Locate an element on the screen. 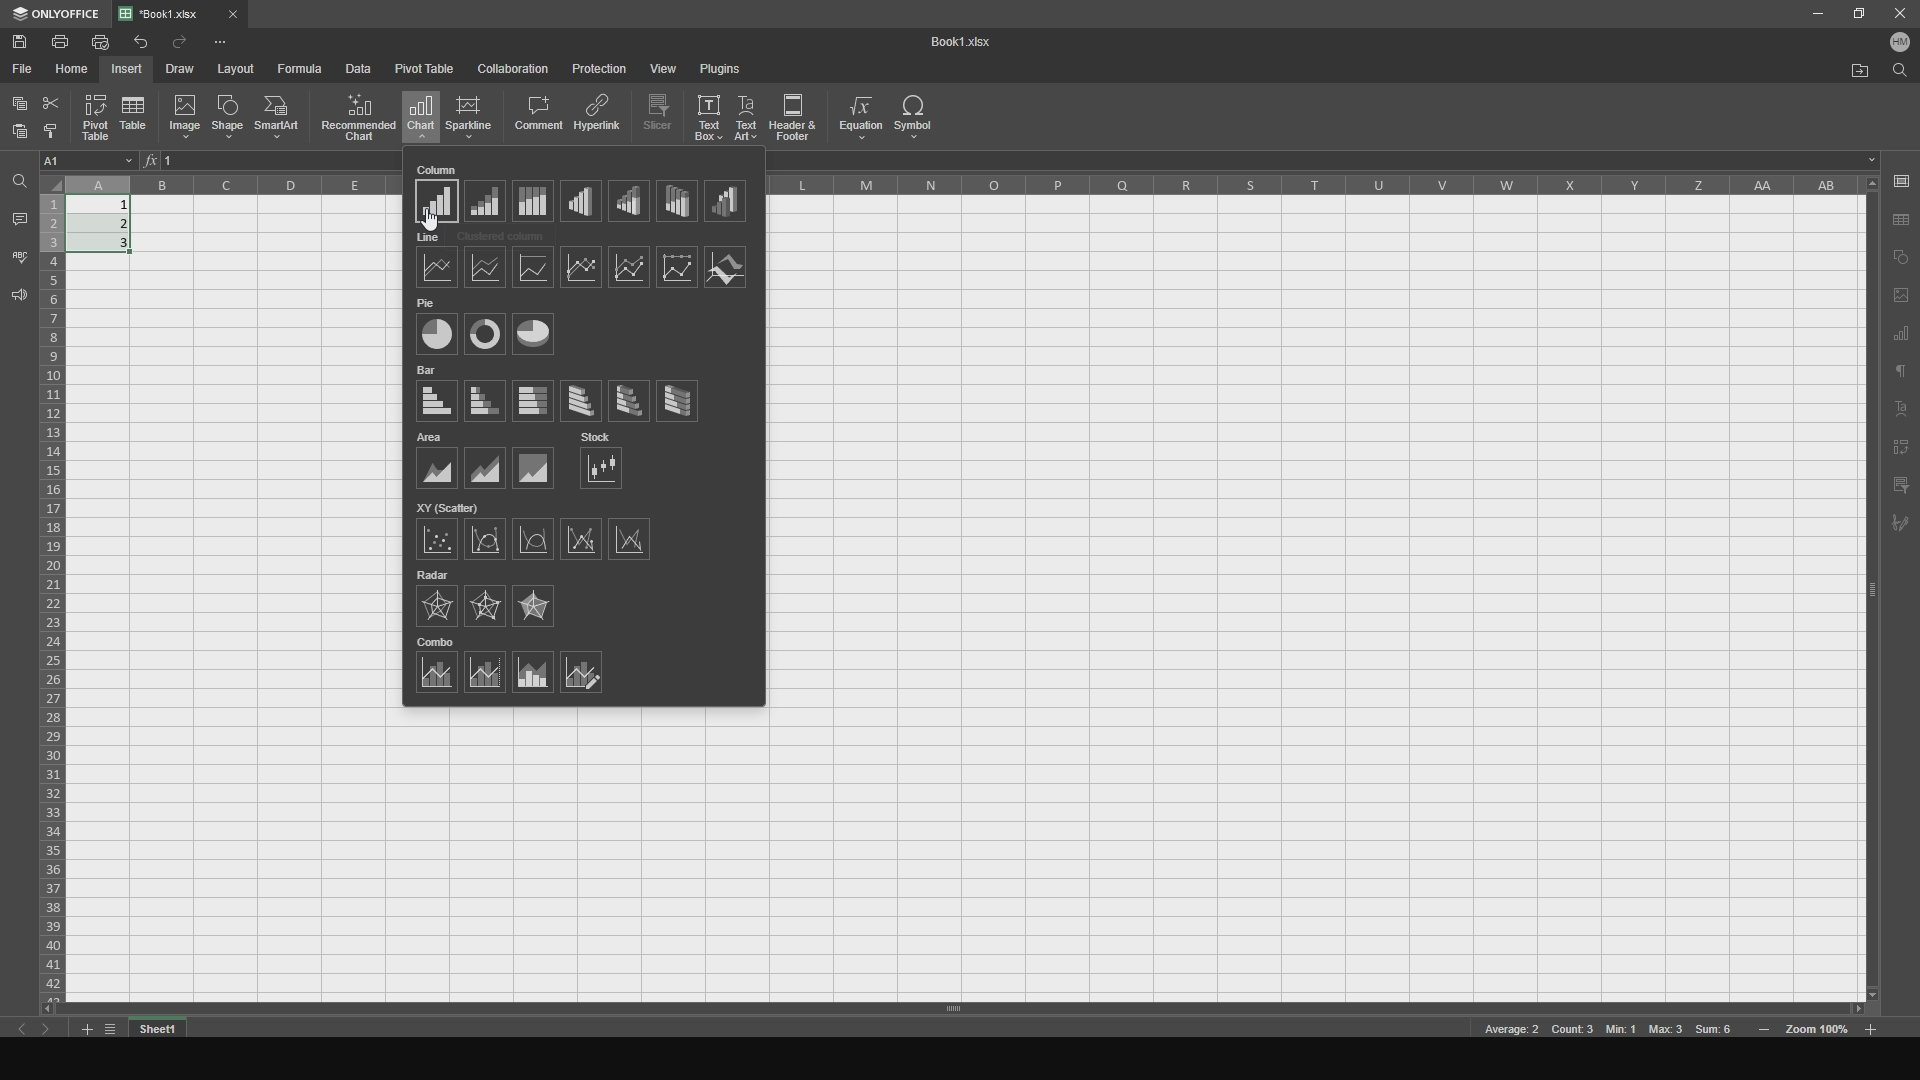  print file is located at coordinates (101, 42).